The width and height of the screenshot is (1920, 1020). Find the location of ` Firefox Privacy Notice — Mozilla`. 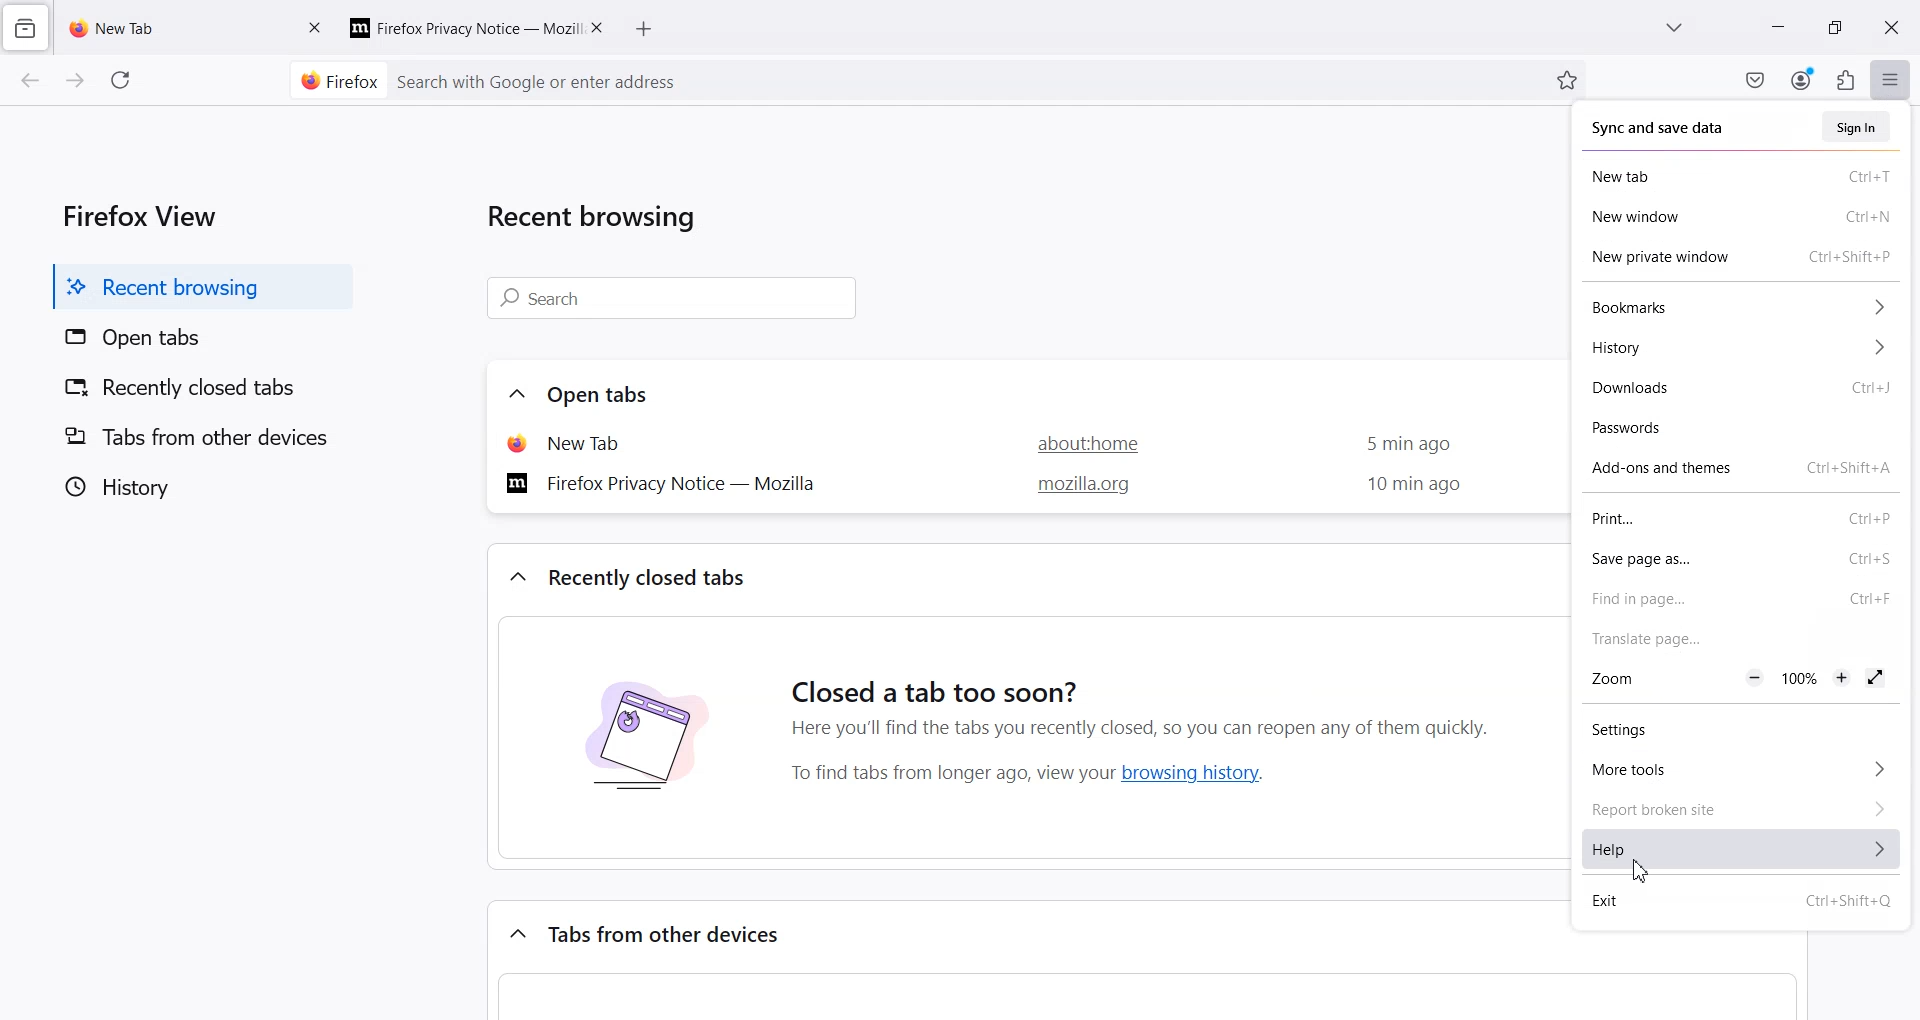

 Firefox Privacy Notice — Mozilla is located at coordinates (668, 482).